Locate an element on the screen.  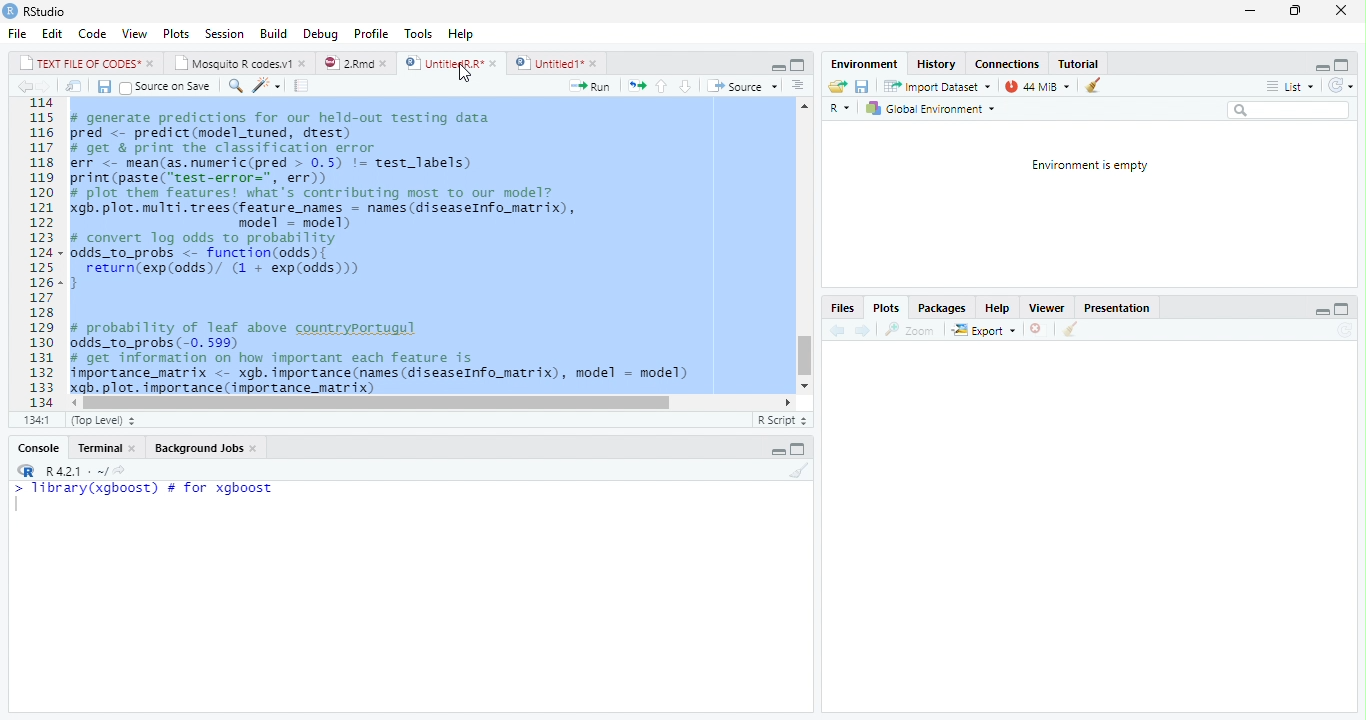
R is located at coordinates (840, 106).